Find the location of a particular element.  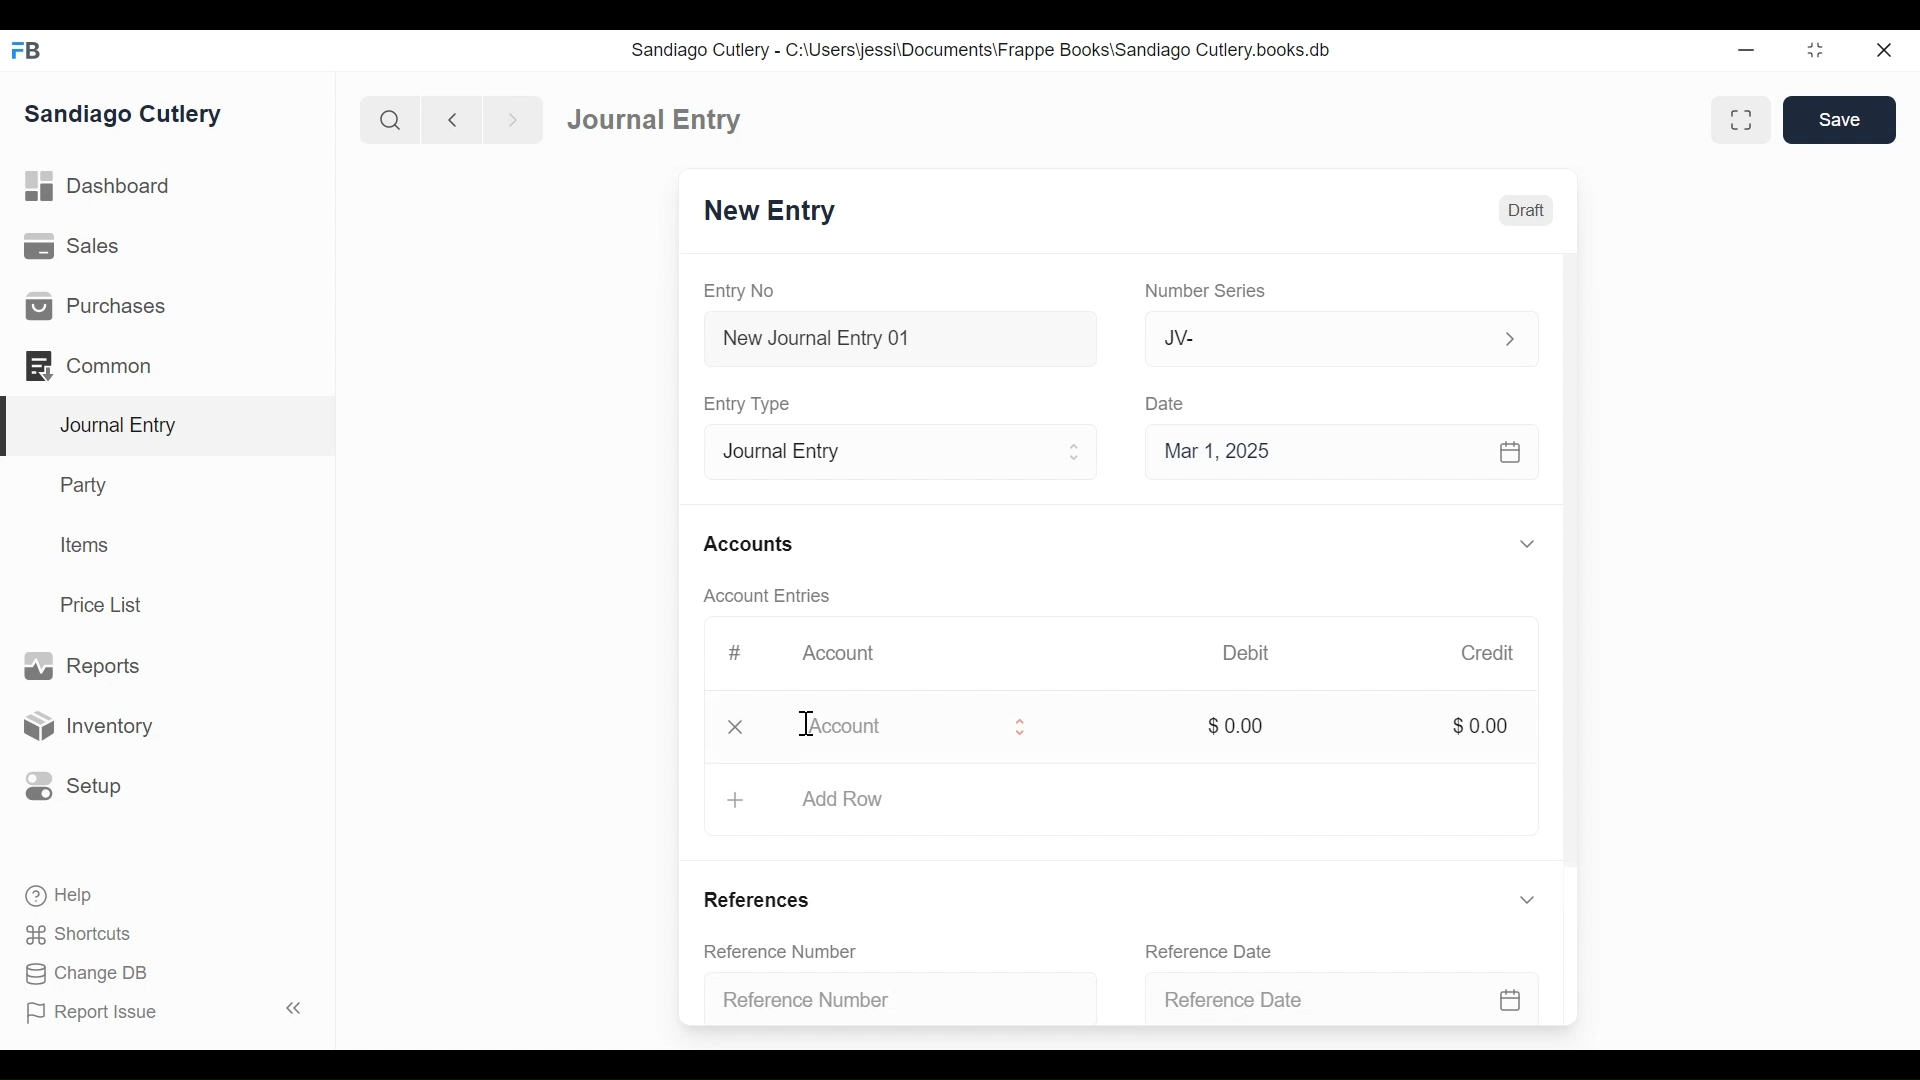

Account is located at coordinates (933, 727).